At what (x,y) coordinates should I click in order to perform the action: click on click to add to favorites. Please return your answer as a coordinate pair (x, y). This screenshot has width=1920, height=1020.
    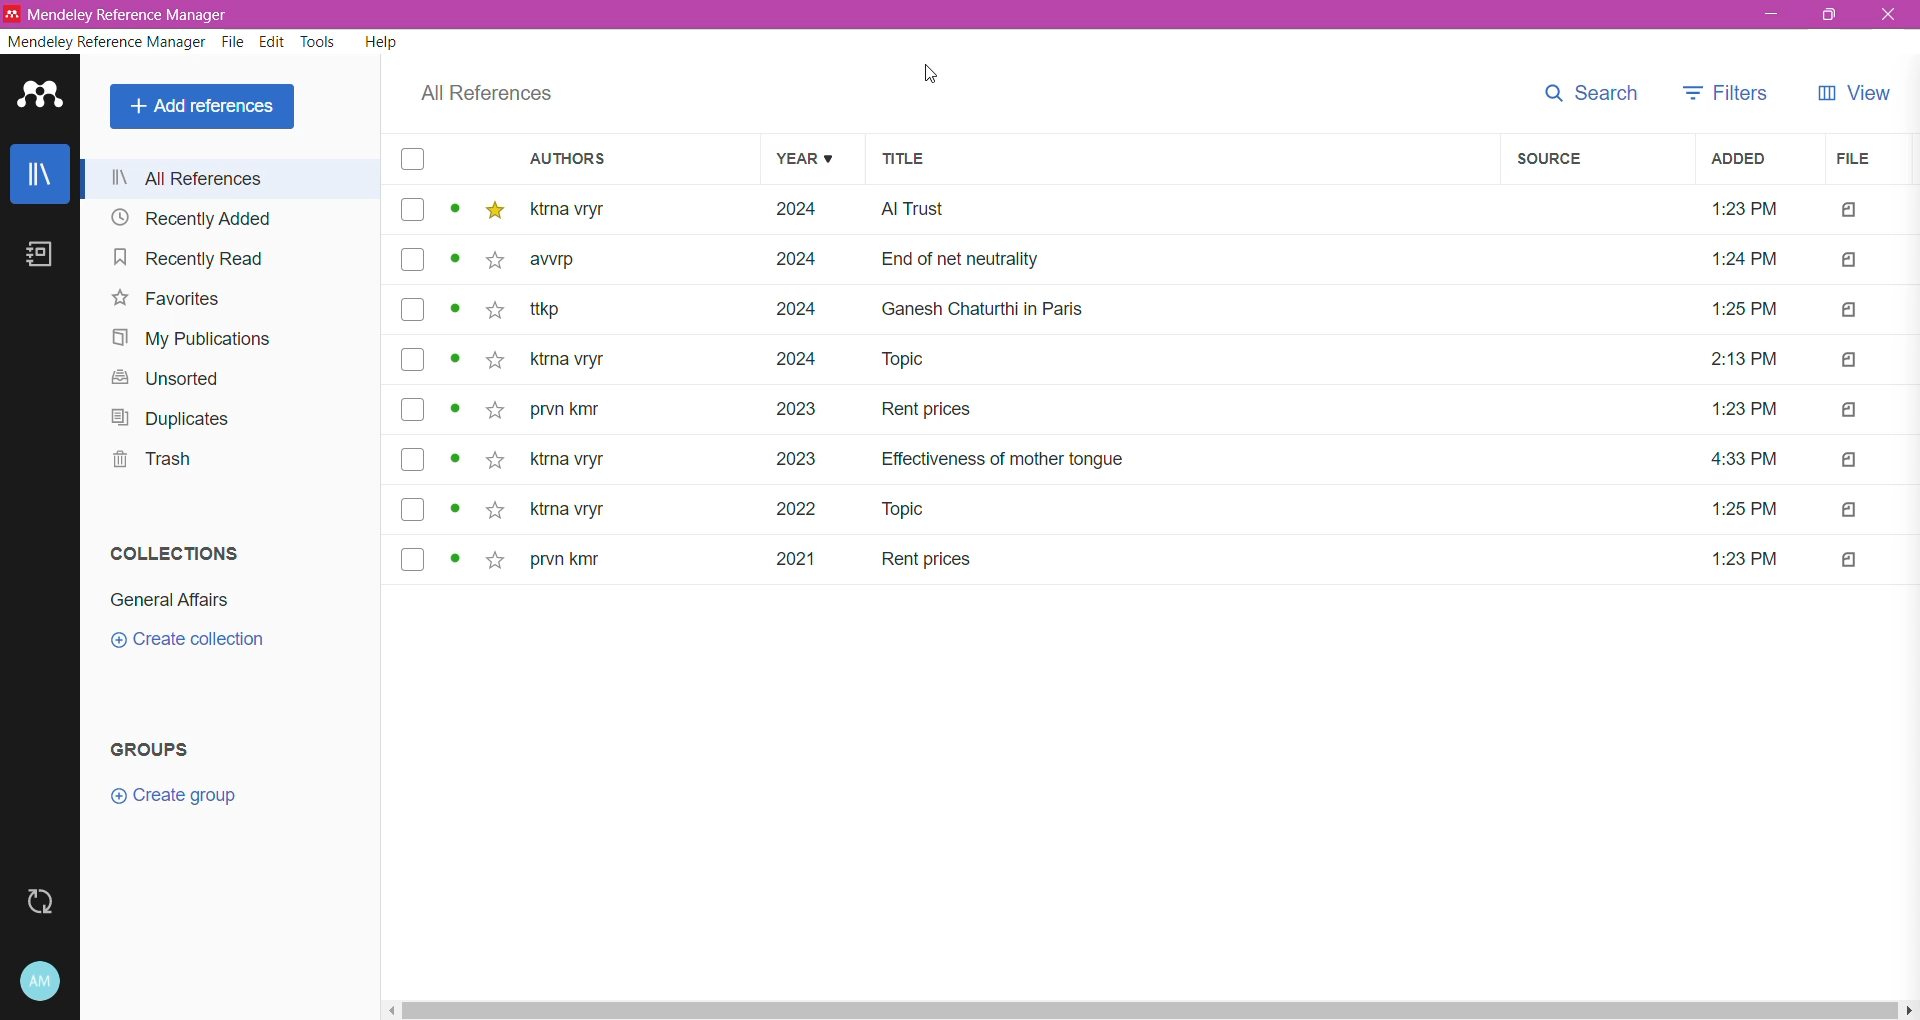
    Looking at the image, I should click on (496, 310).